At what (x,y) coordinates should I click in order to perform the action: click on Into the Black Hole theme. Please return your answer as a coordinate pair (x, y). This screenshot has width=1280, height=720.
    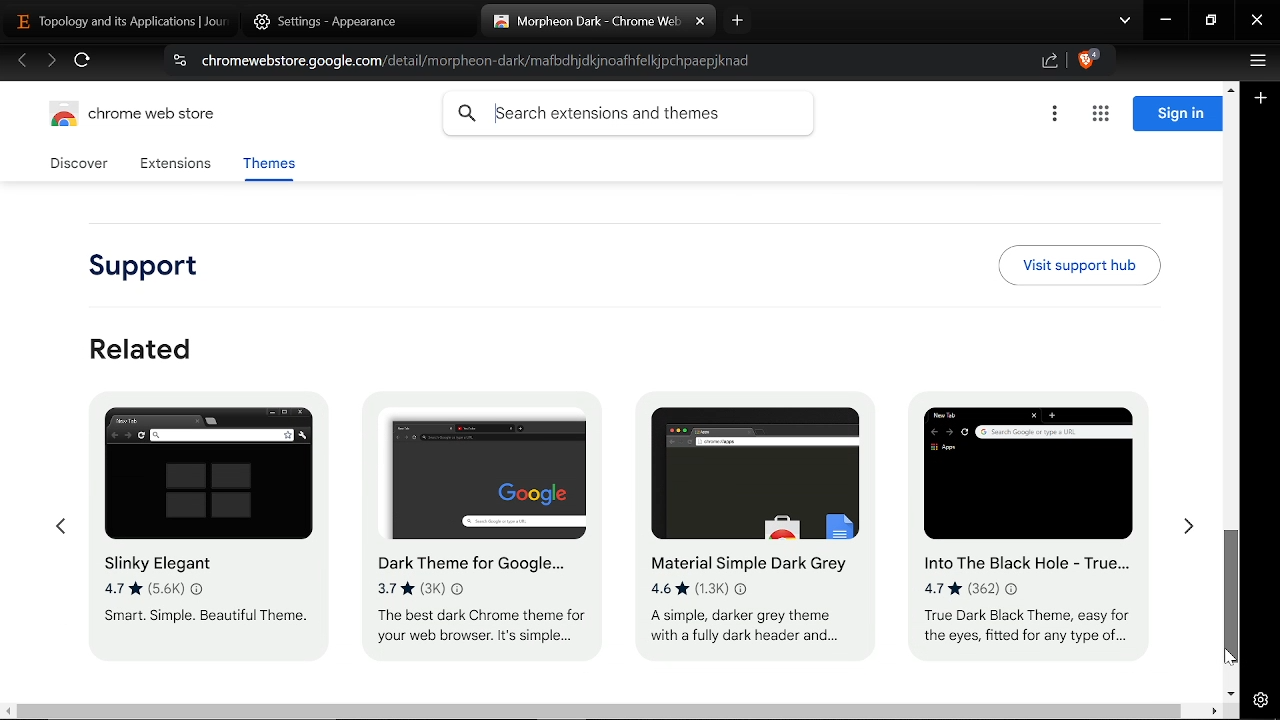
    Looking at the image, I should click on (1032, 526).